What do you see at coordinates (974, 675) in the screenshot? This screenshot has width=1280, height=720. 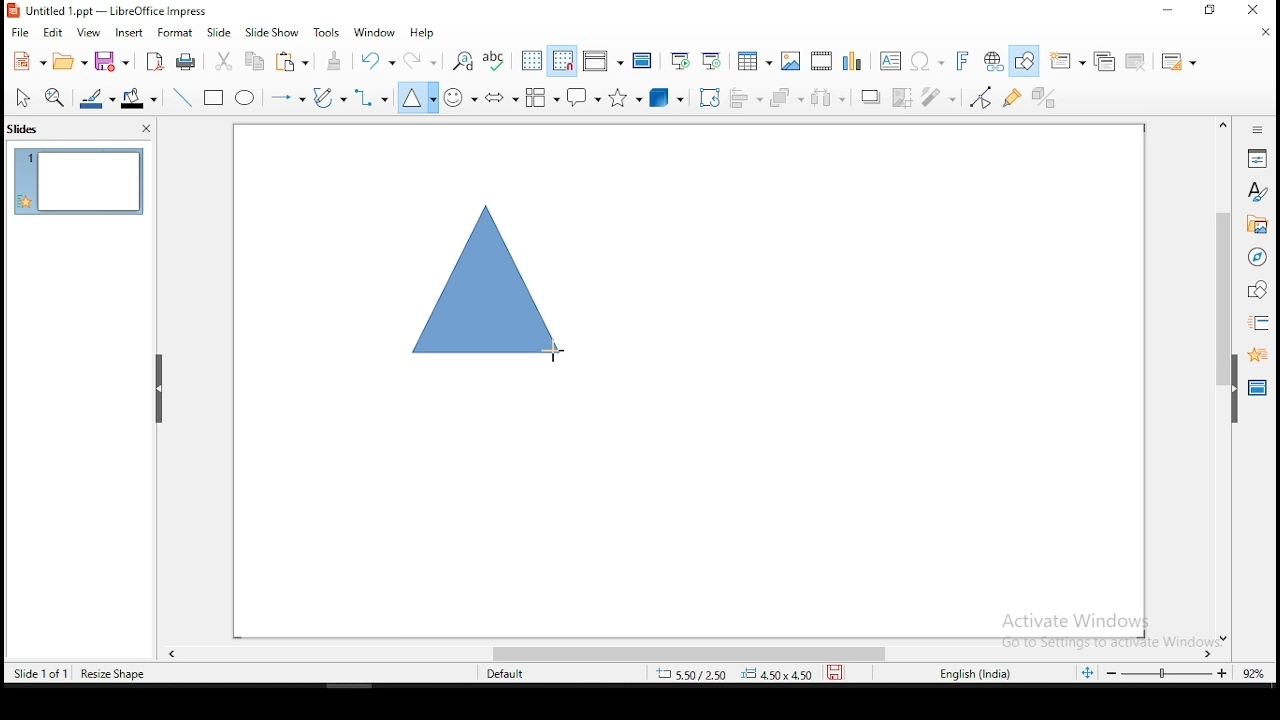 I see `English (India)` at bounding box center [974, 675].